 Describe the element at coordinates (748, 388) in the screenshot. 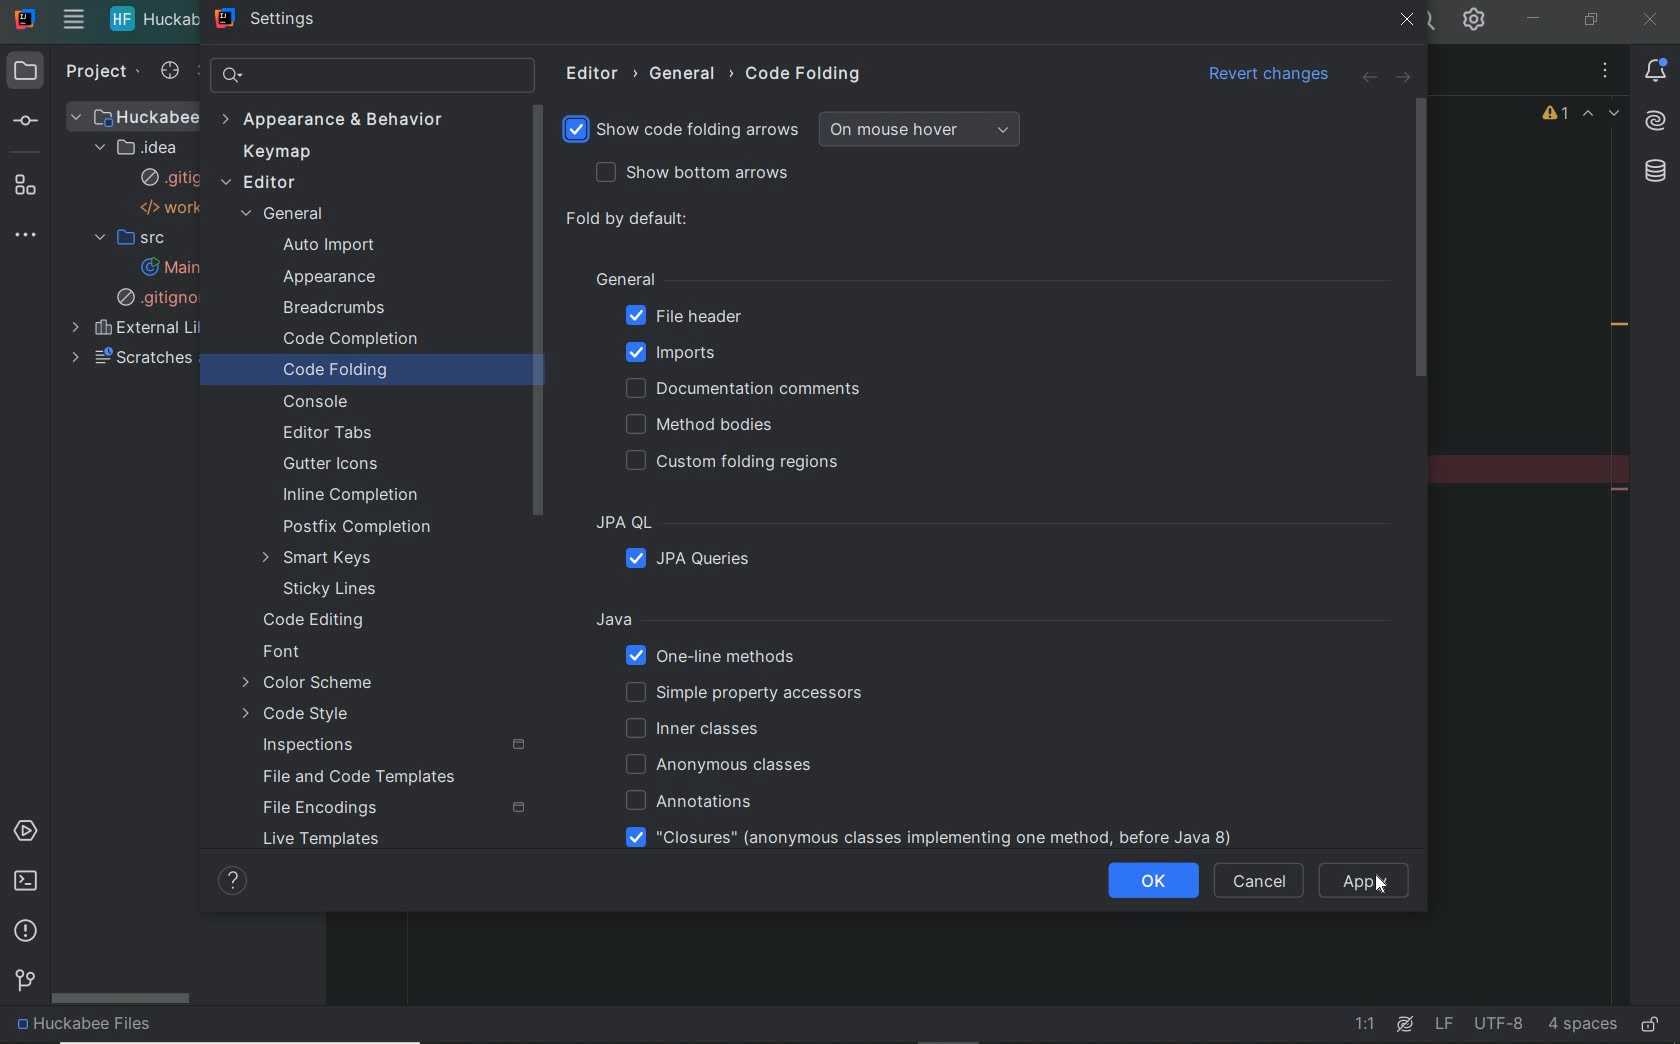

I see `documentation comments` at that location.